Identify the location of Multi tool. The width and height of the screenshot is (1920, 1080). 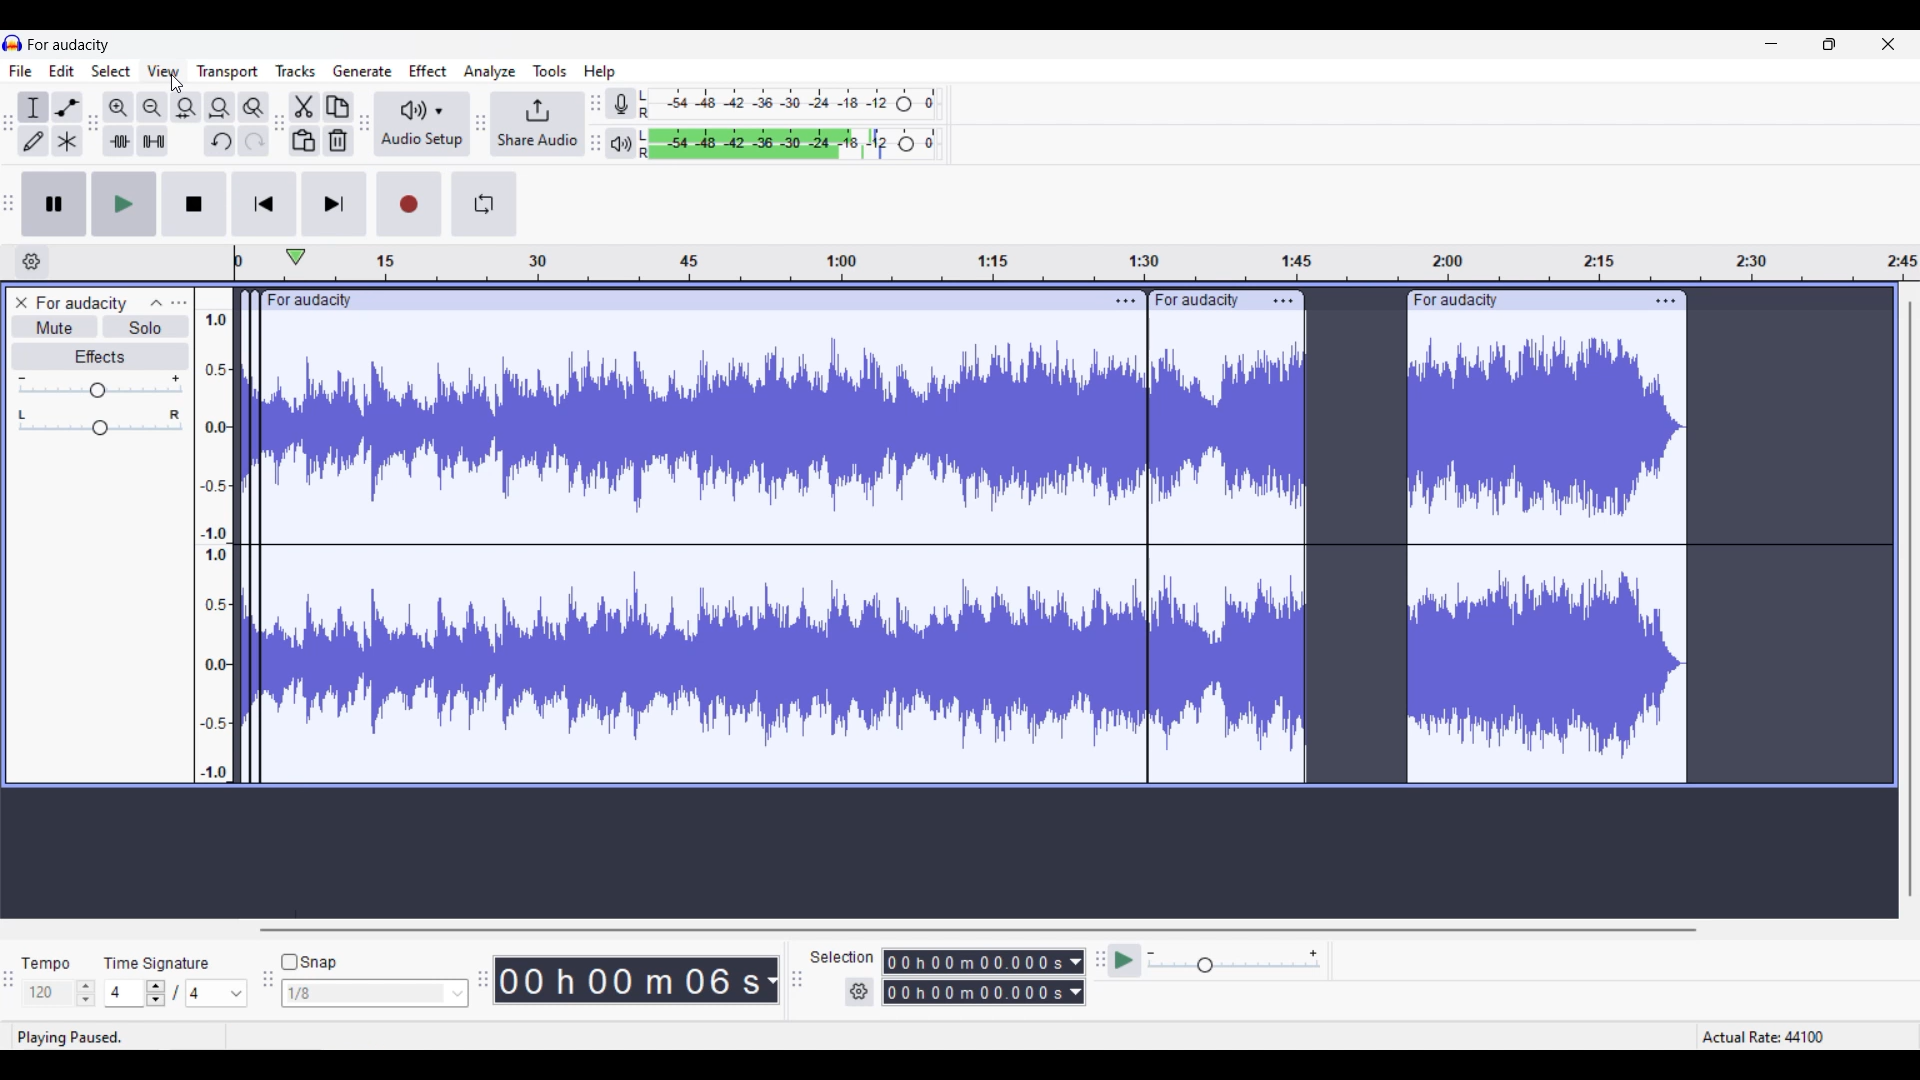
(67, 140).